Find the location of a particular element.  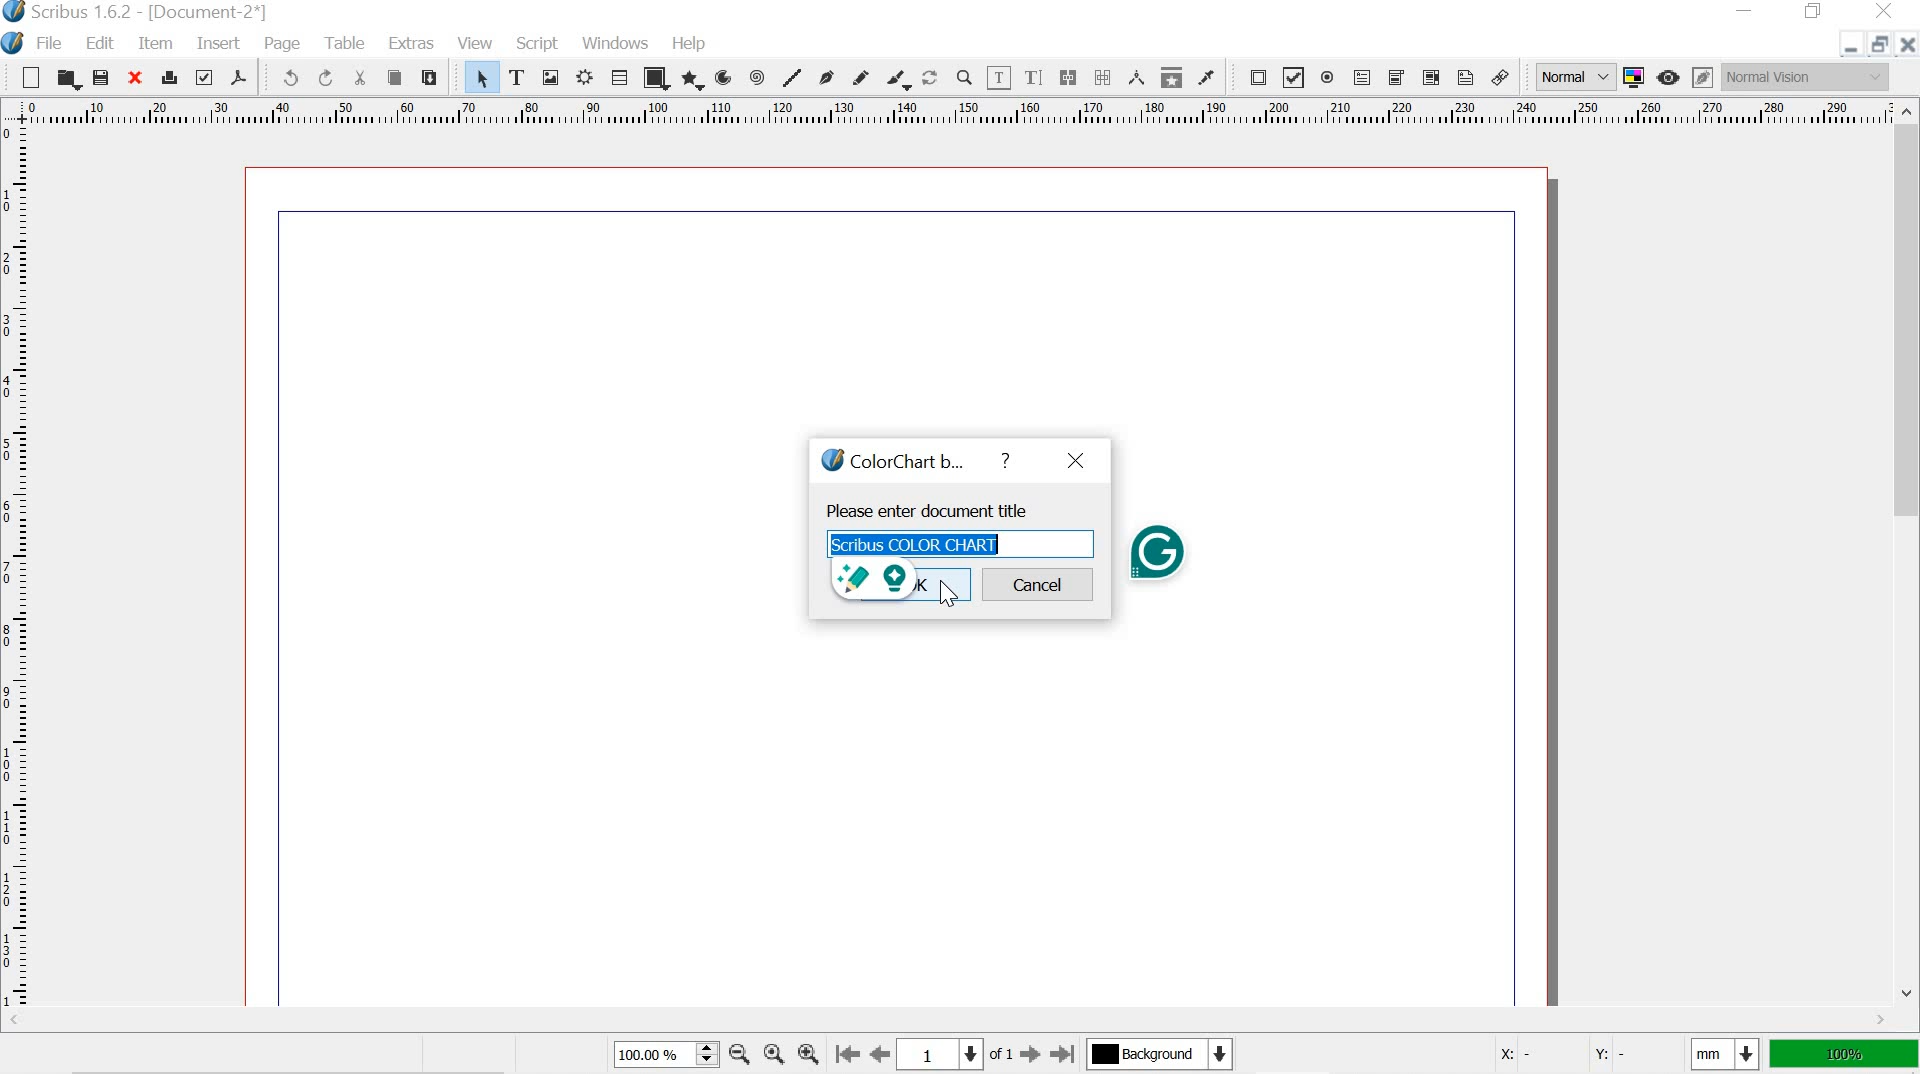

Scribus 1.6.2-[Document-1] is located at coordinates (162, 12).